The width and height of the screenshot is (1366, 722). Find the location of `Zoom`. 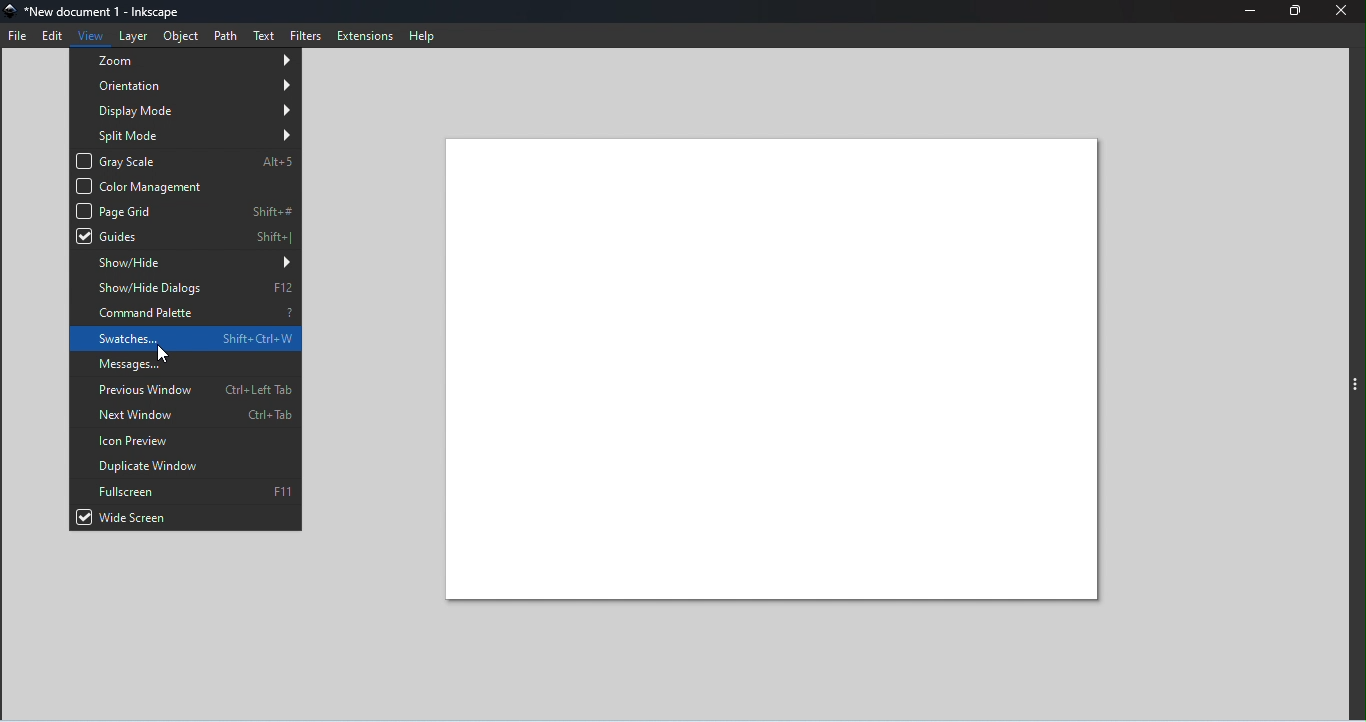

Zoom is located at coordinates (184, 58).